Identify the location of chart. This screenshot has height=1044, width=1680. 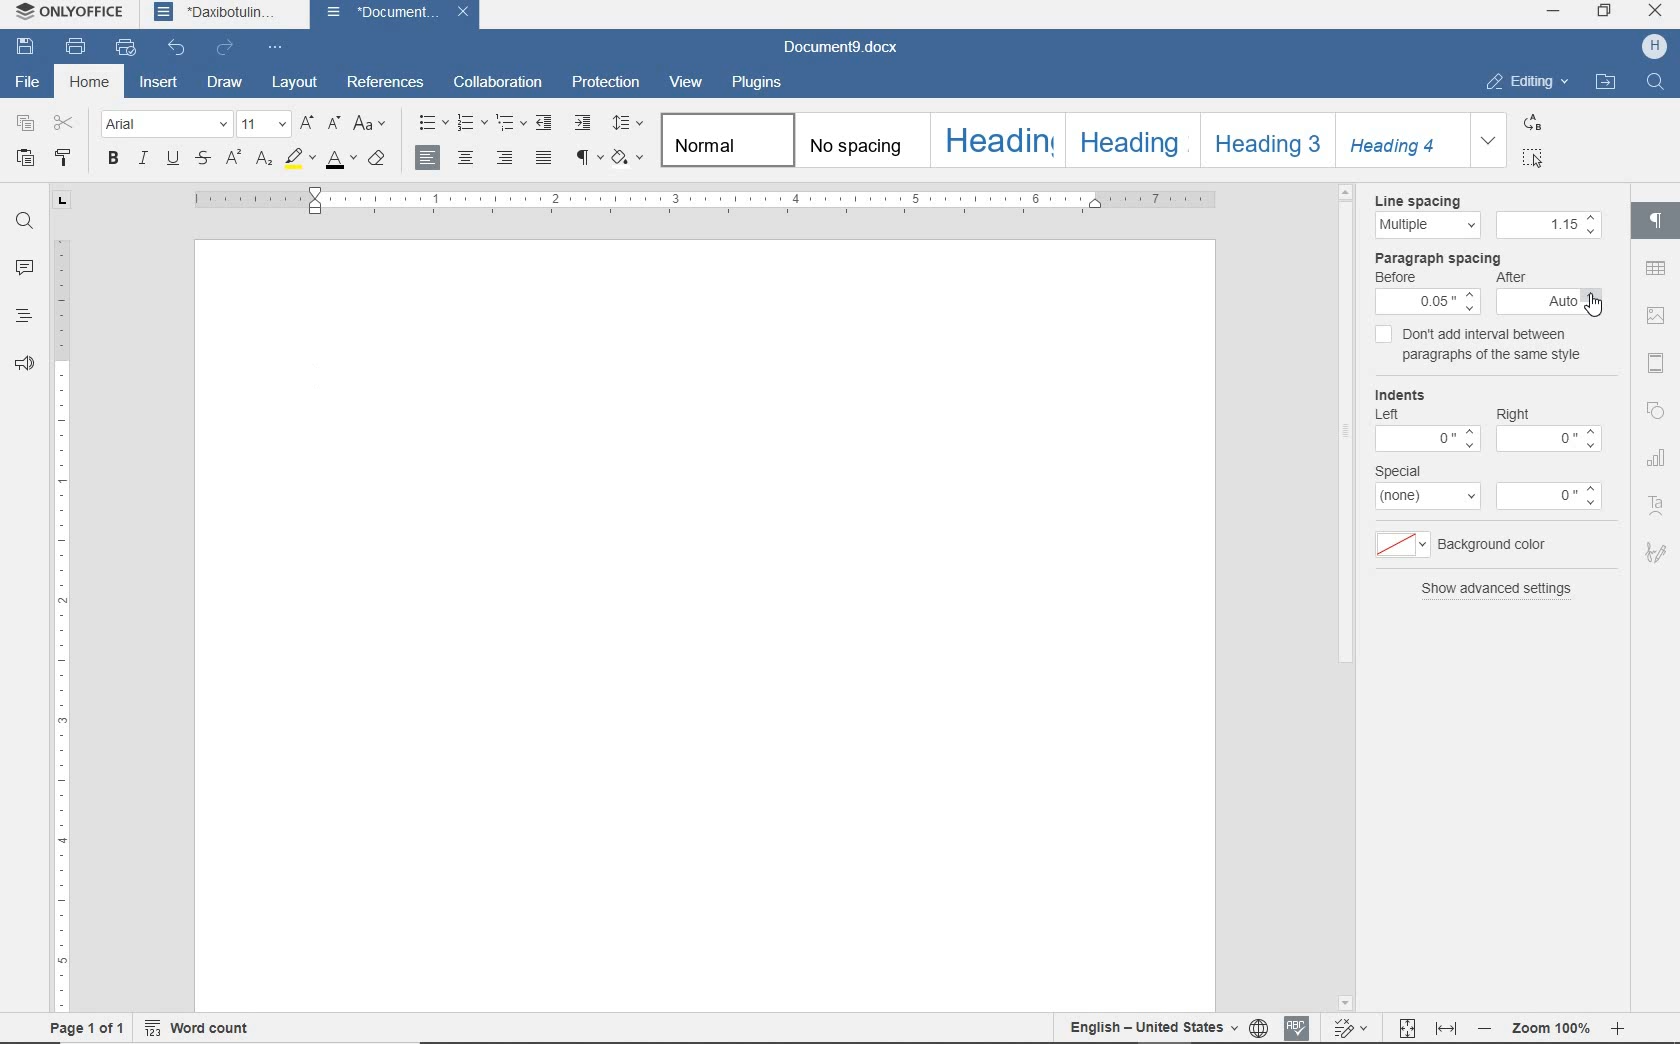
(1657, 459).